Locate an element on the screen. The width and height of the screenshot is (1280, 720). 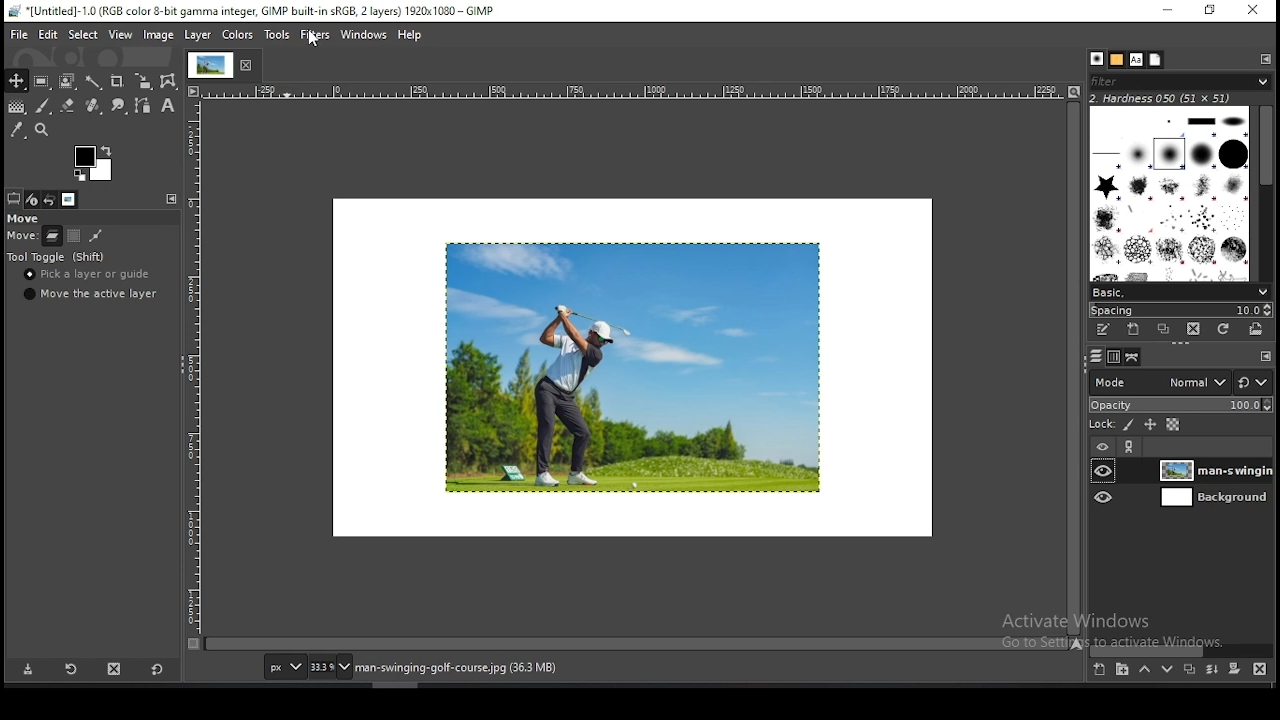
delete tool preset is located at coordinates (113, 669).